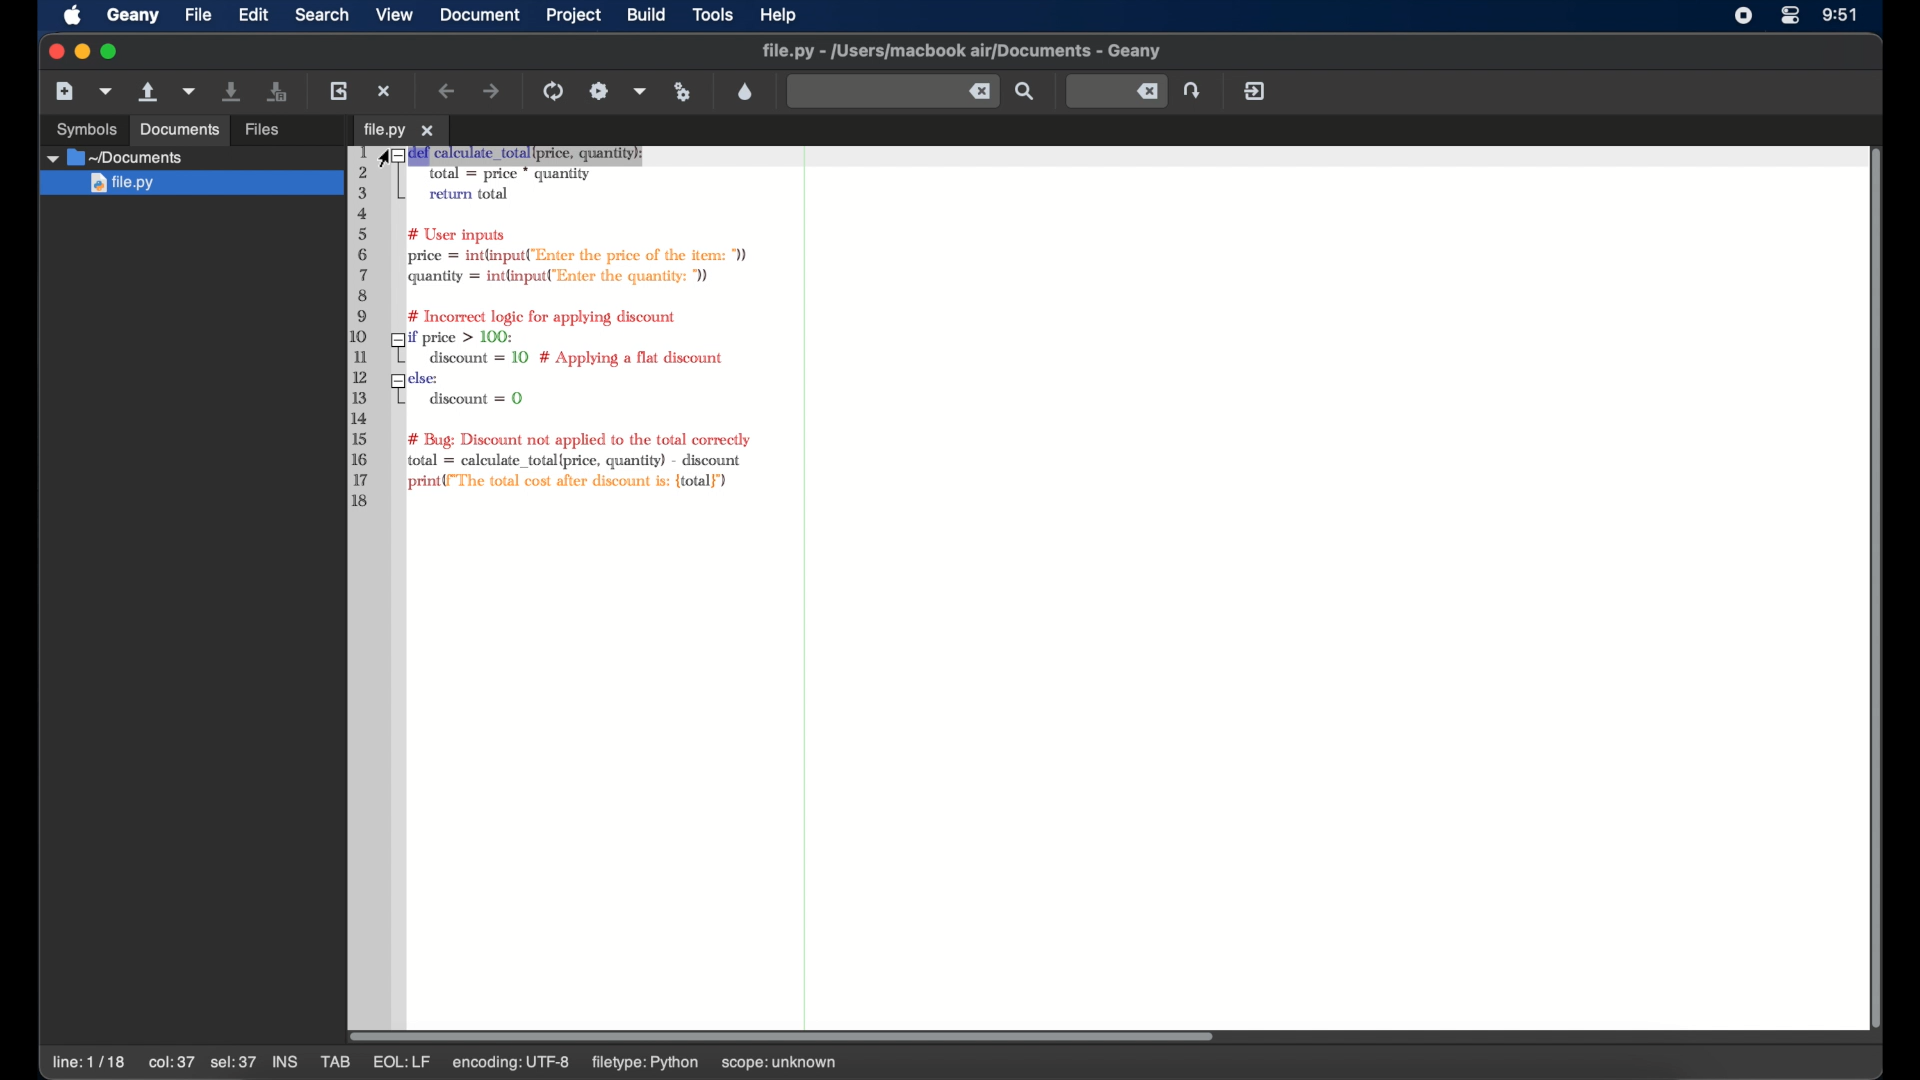 This screenshot has width=1920, height=1080. Describe the element at coordinates (322, 14) in the screenshot. I see `search` at that location.